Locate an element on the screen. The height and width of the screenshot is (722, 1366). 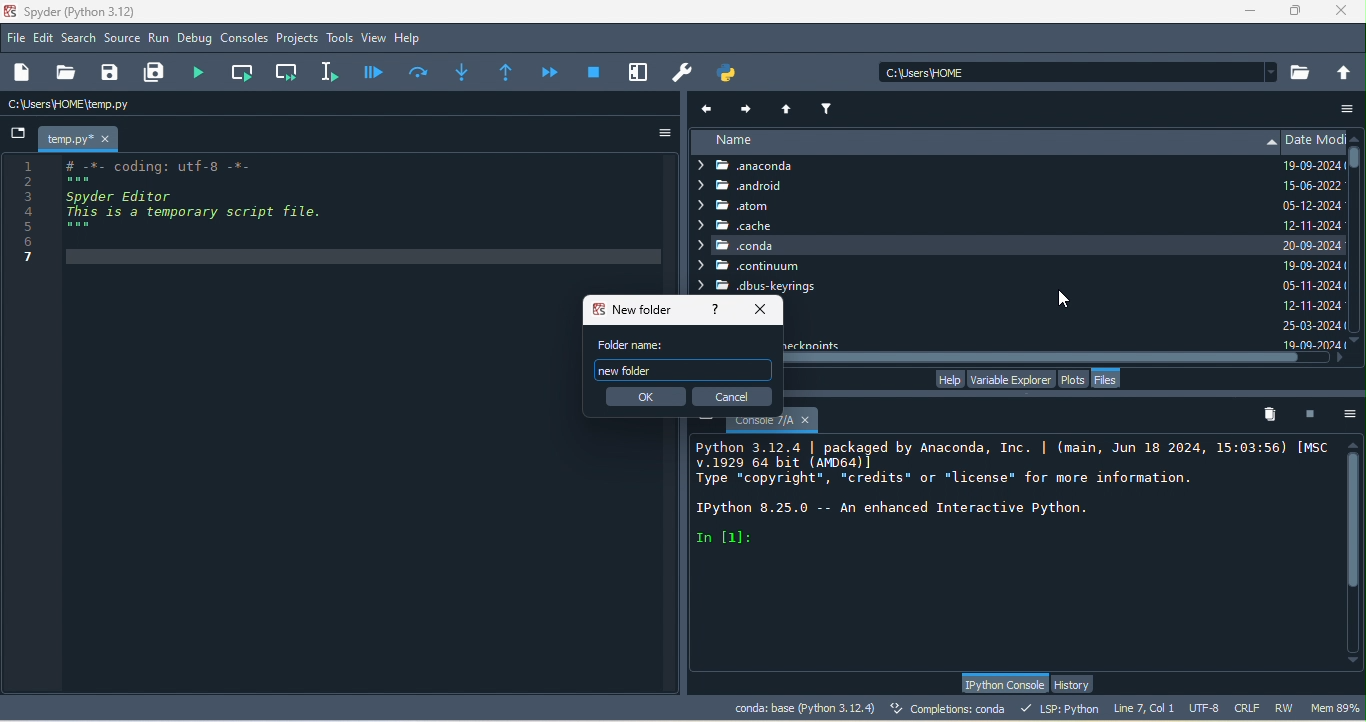
run is located at coordinates (159, 39).